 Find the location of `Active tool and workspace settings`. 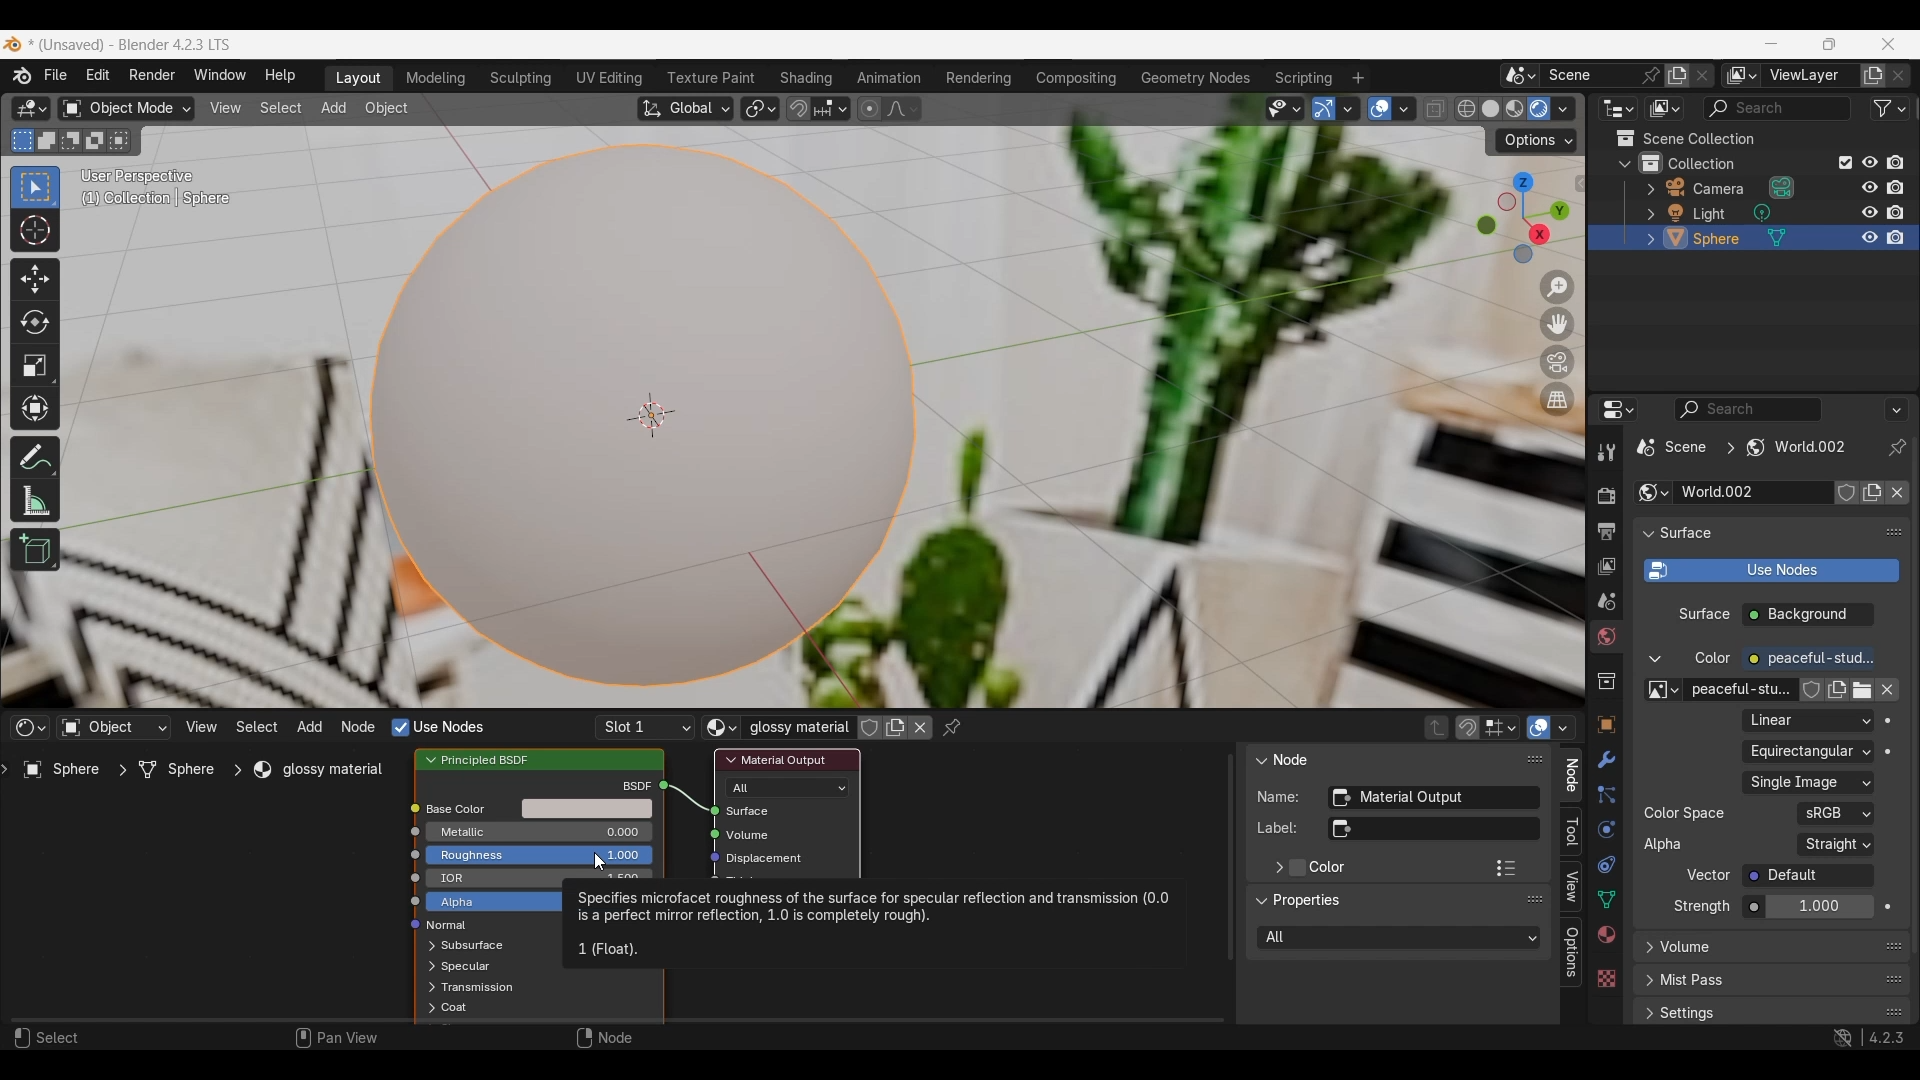

Active tool and workspace settings is located at coordinates (1604, 452).